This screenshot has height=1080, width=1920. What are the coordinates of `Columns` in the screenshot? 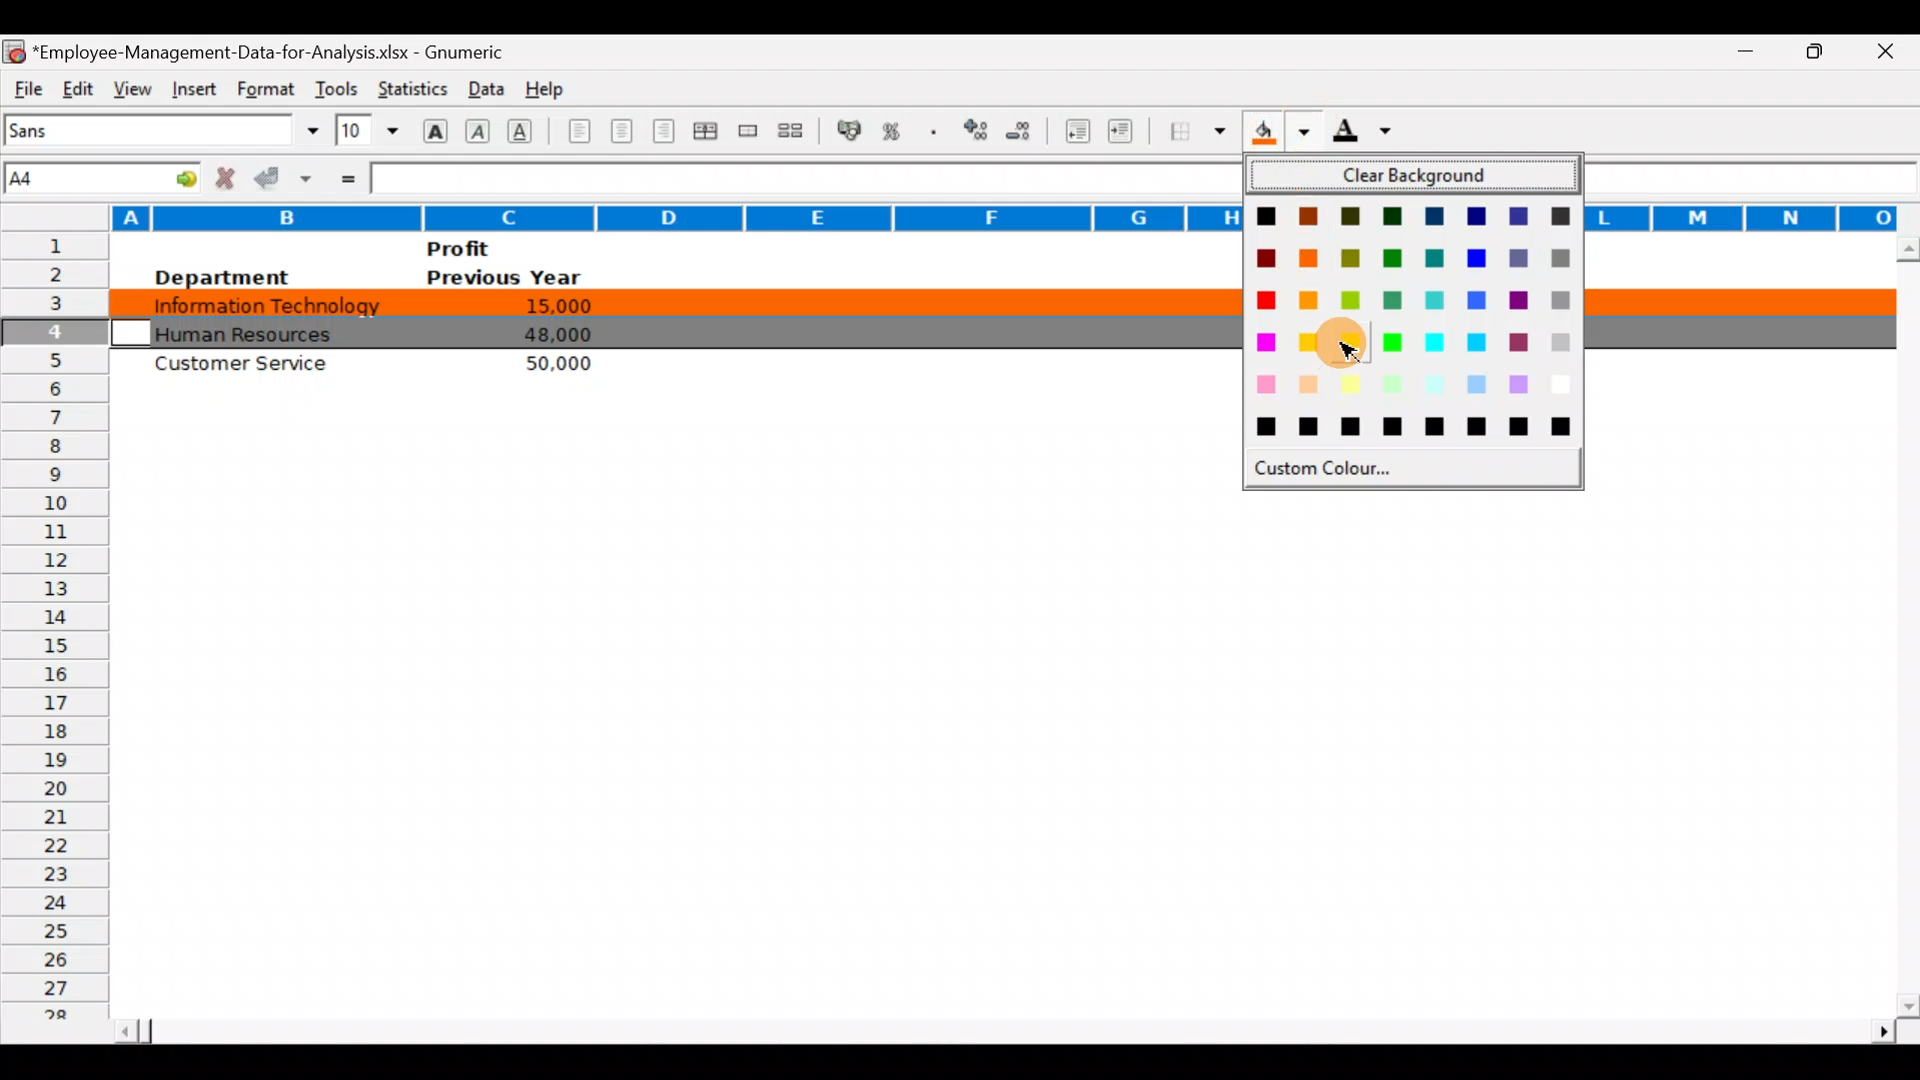 It's located at (618, 217).